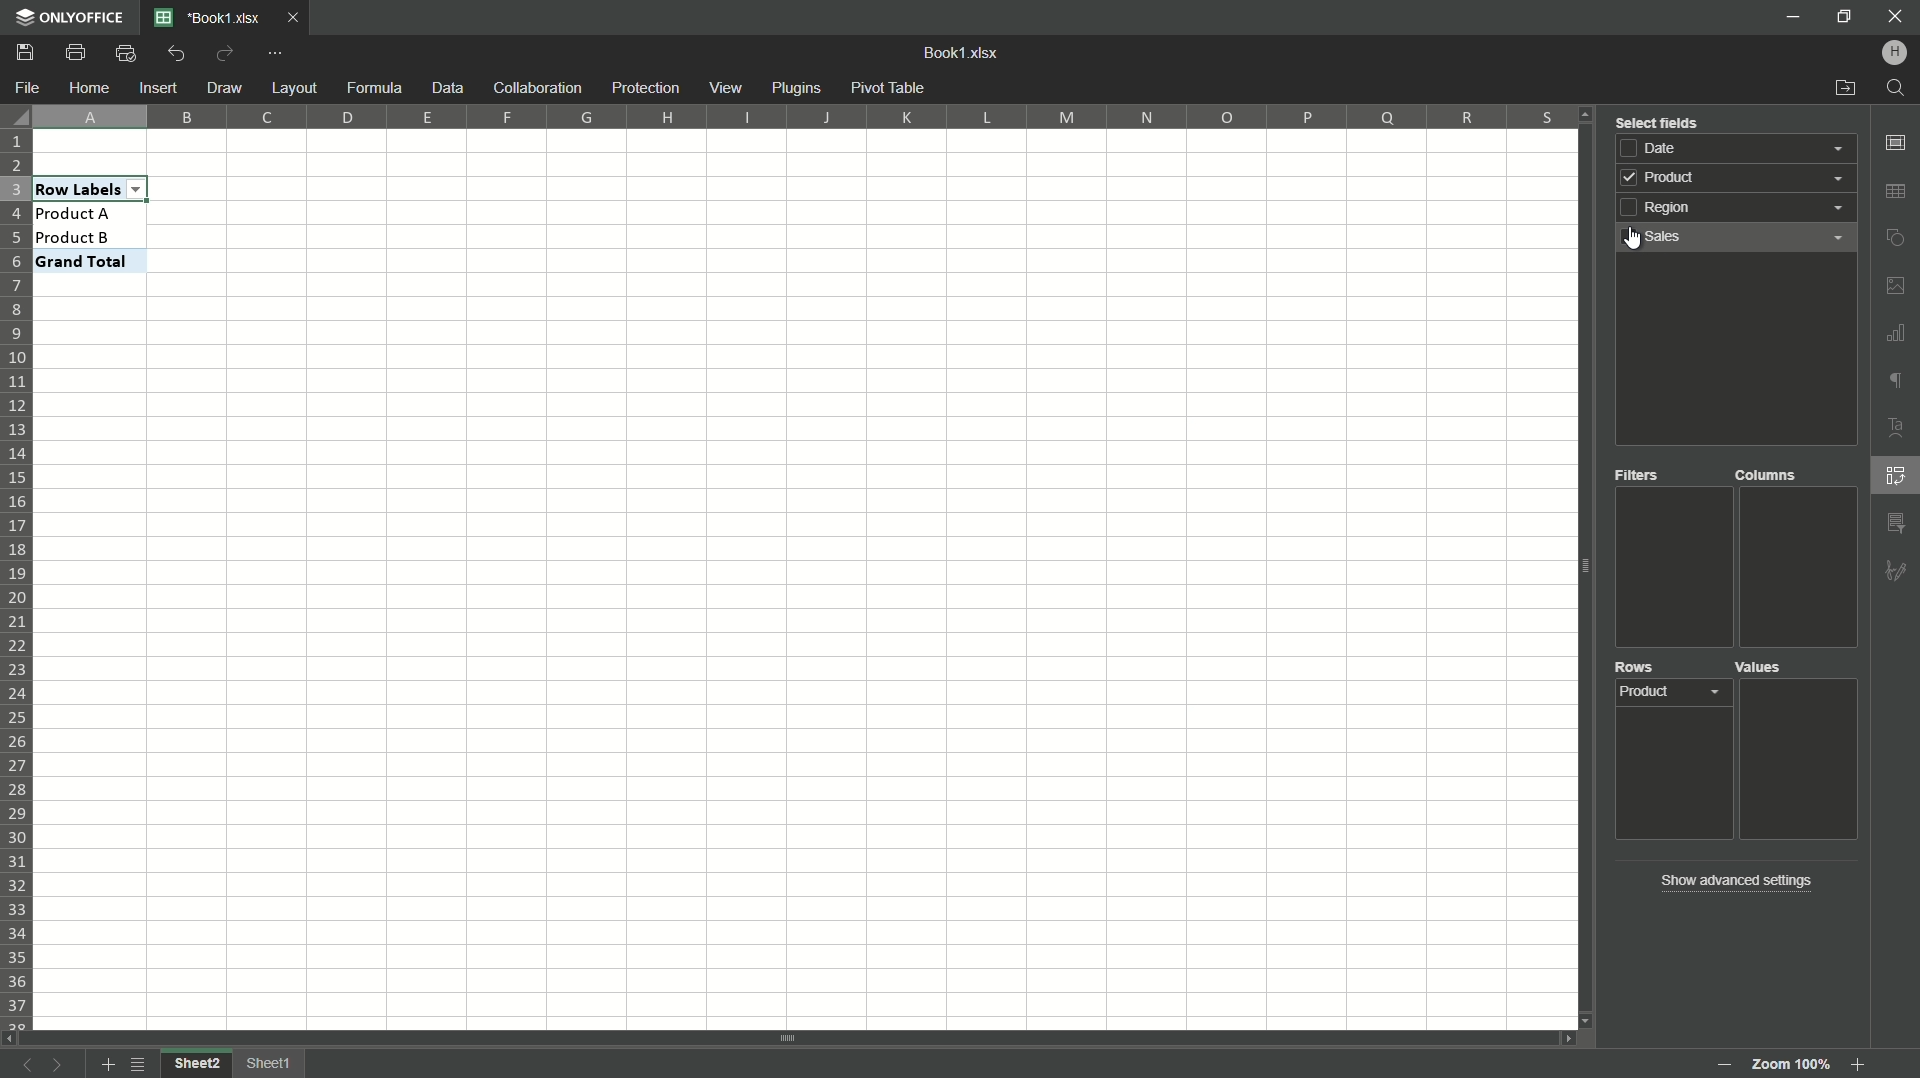 Image resolution: width=1920 pixels, height=1080 pixels. What do you see at coordinates (1790, 1059) in the screenshot?
I see `zoom 100%` at bounding box center [1790, 1059].